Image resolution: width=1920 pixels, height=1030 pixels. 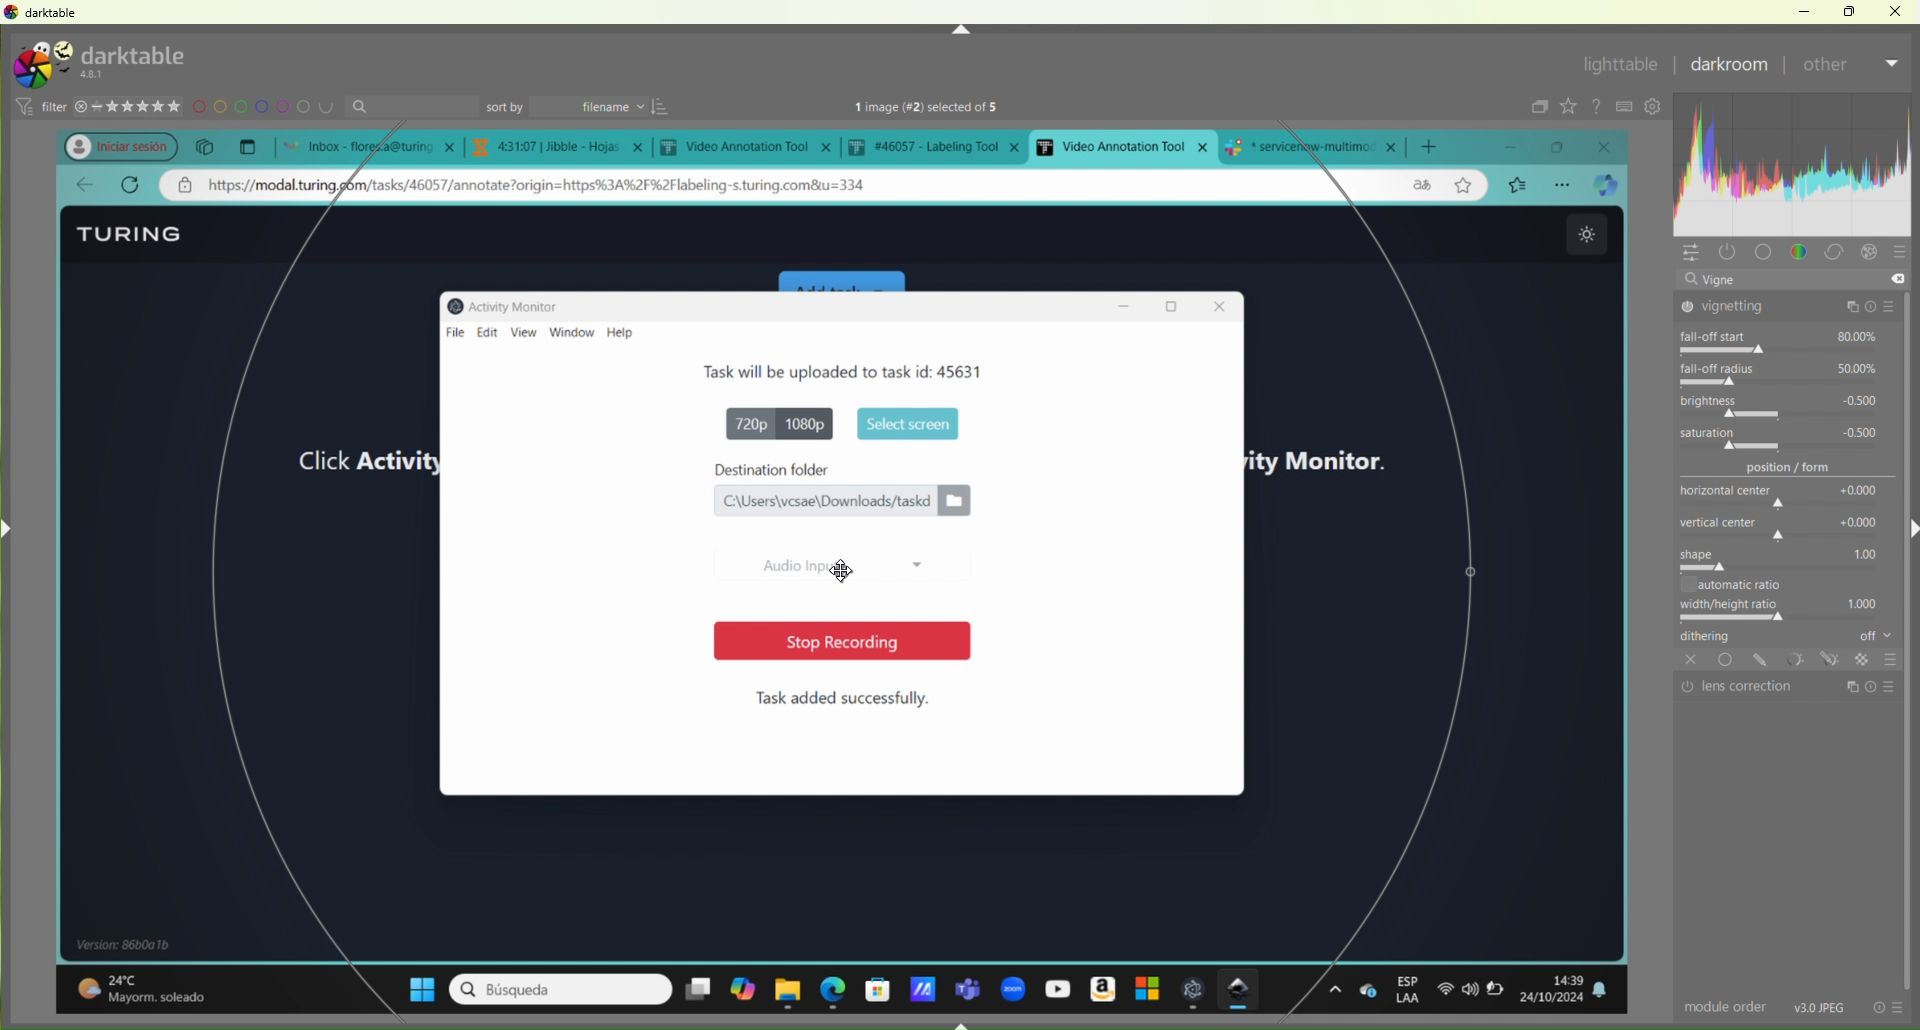 I want to click on options, so click(x=1334, y=989).